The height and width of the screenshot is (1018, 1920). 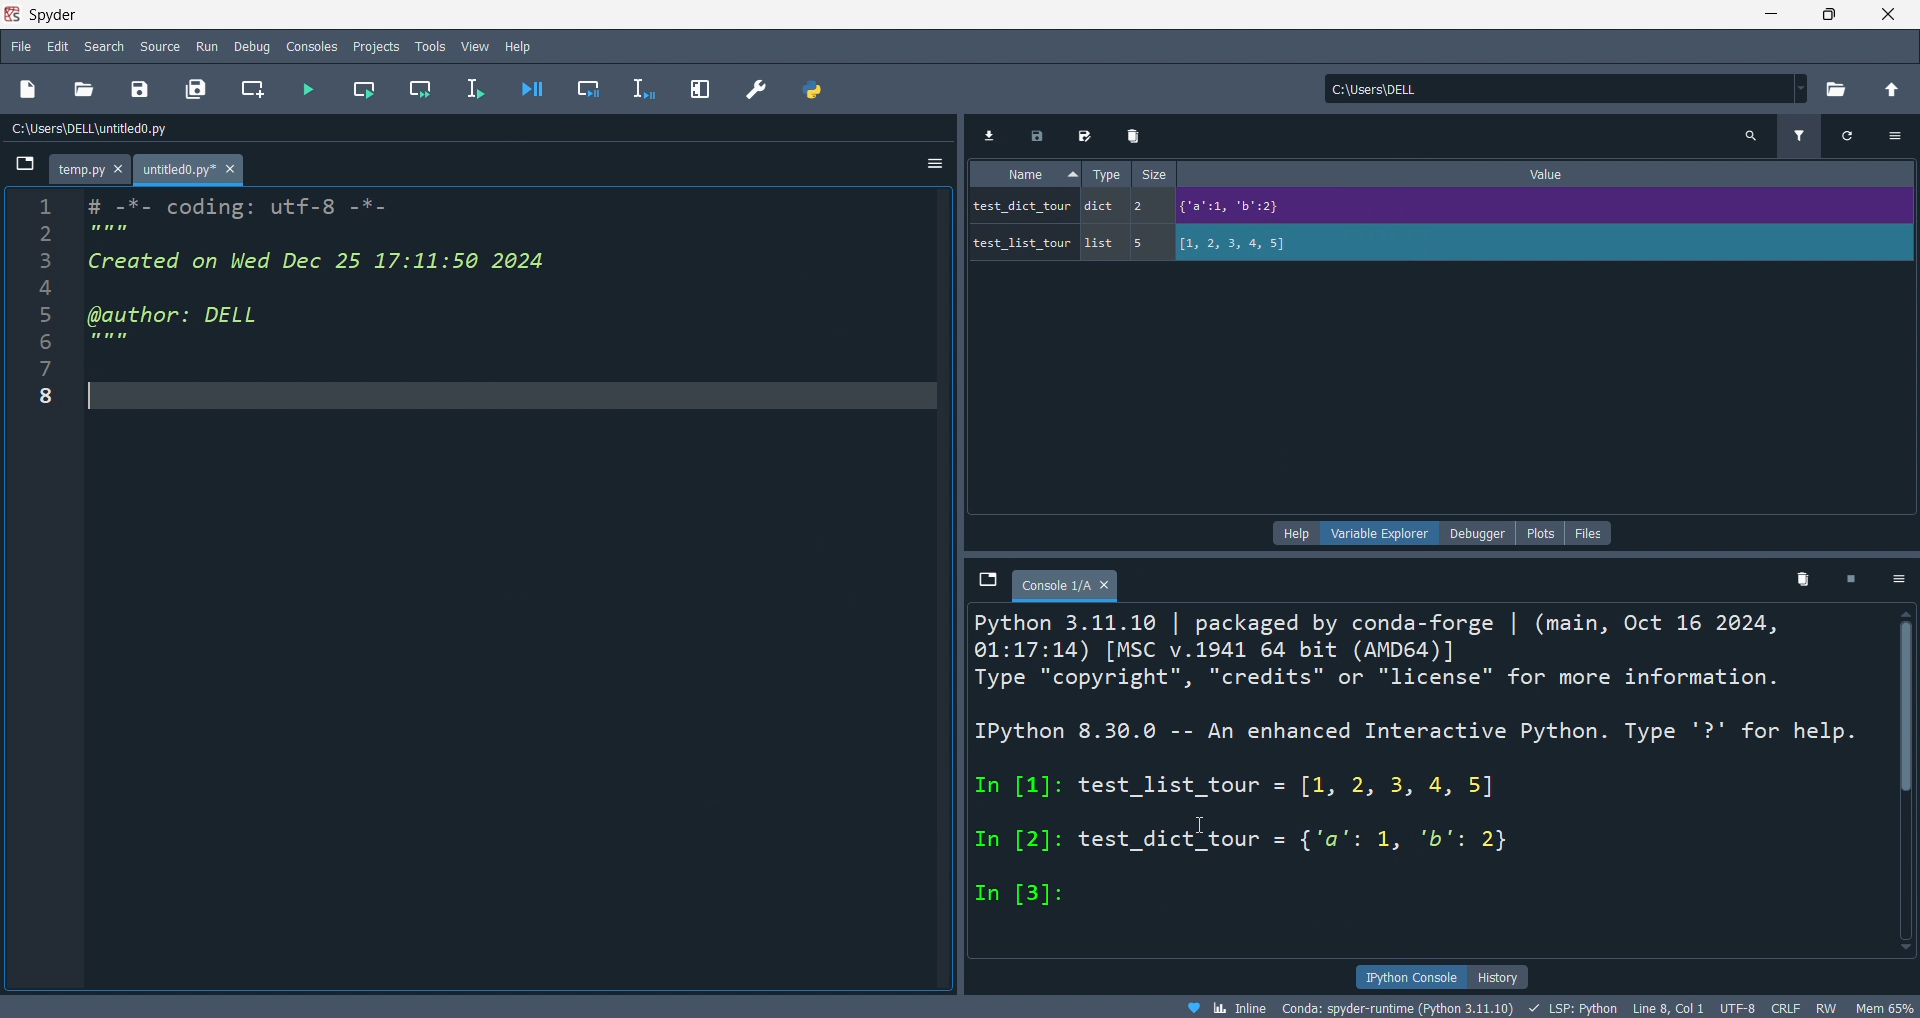 I want to click on 6, so click(x=92, y=338).